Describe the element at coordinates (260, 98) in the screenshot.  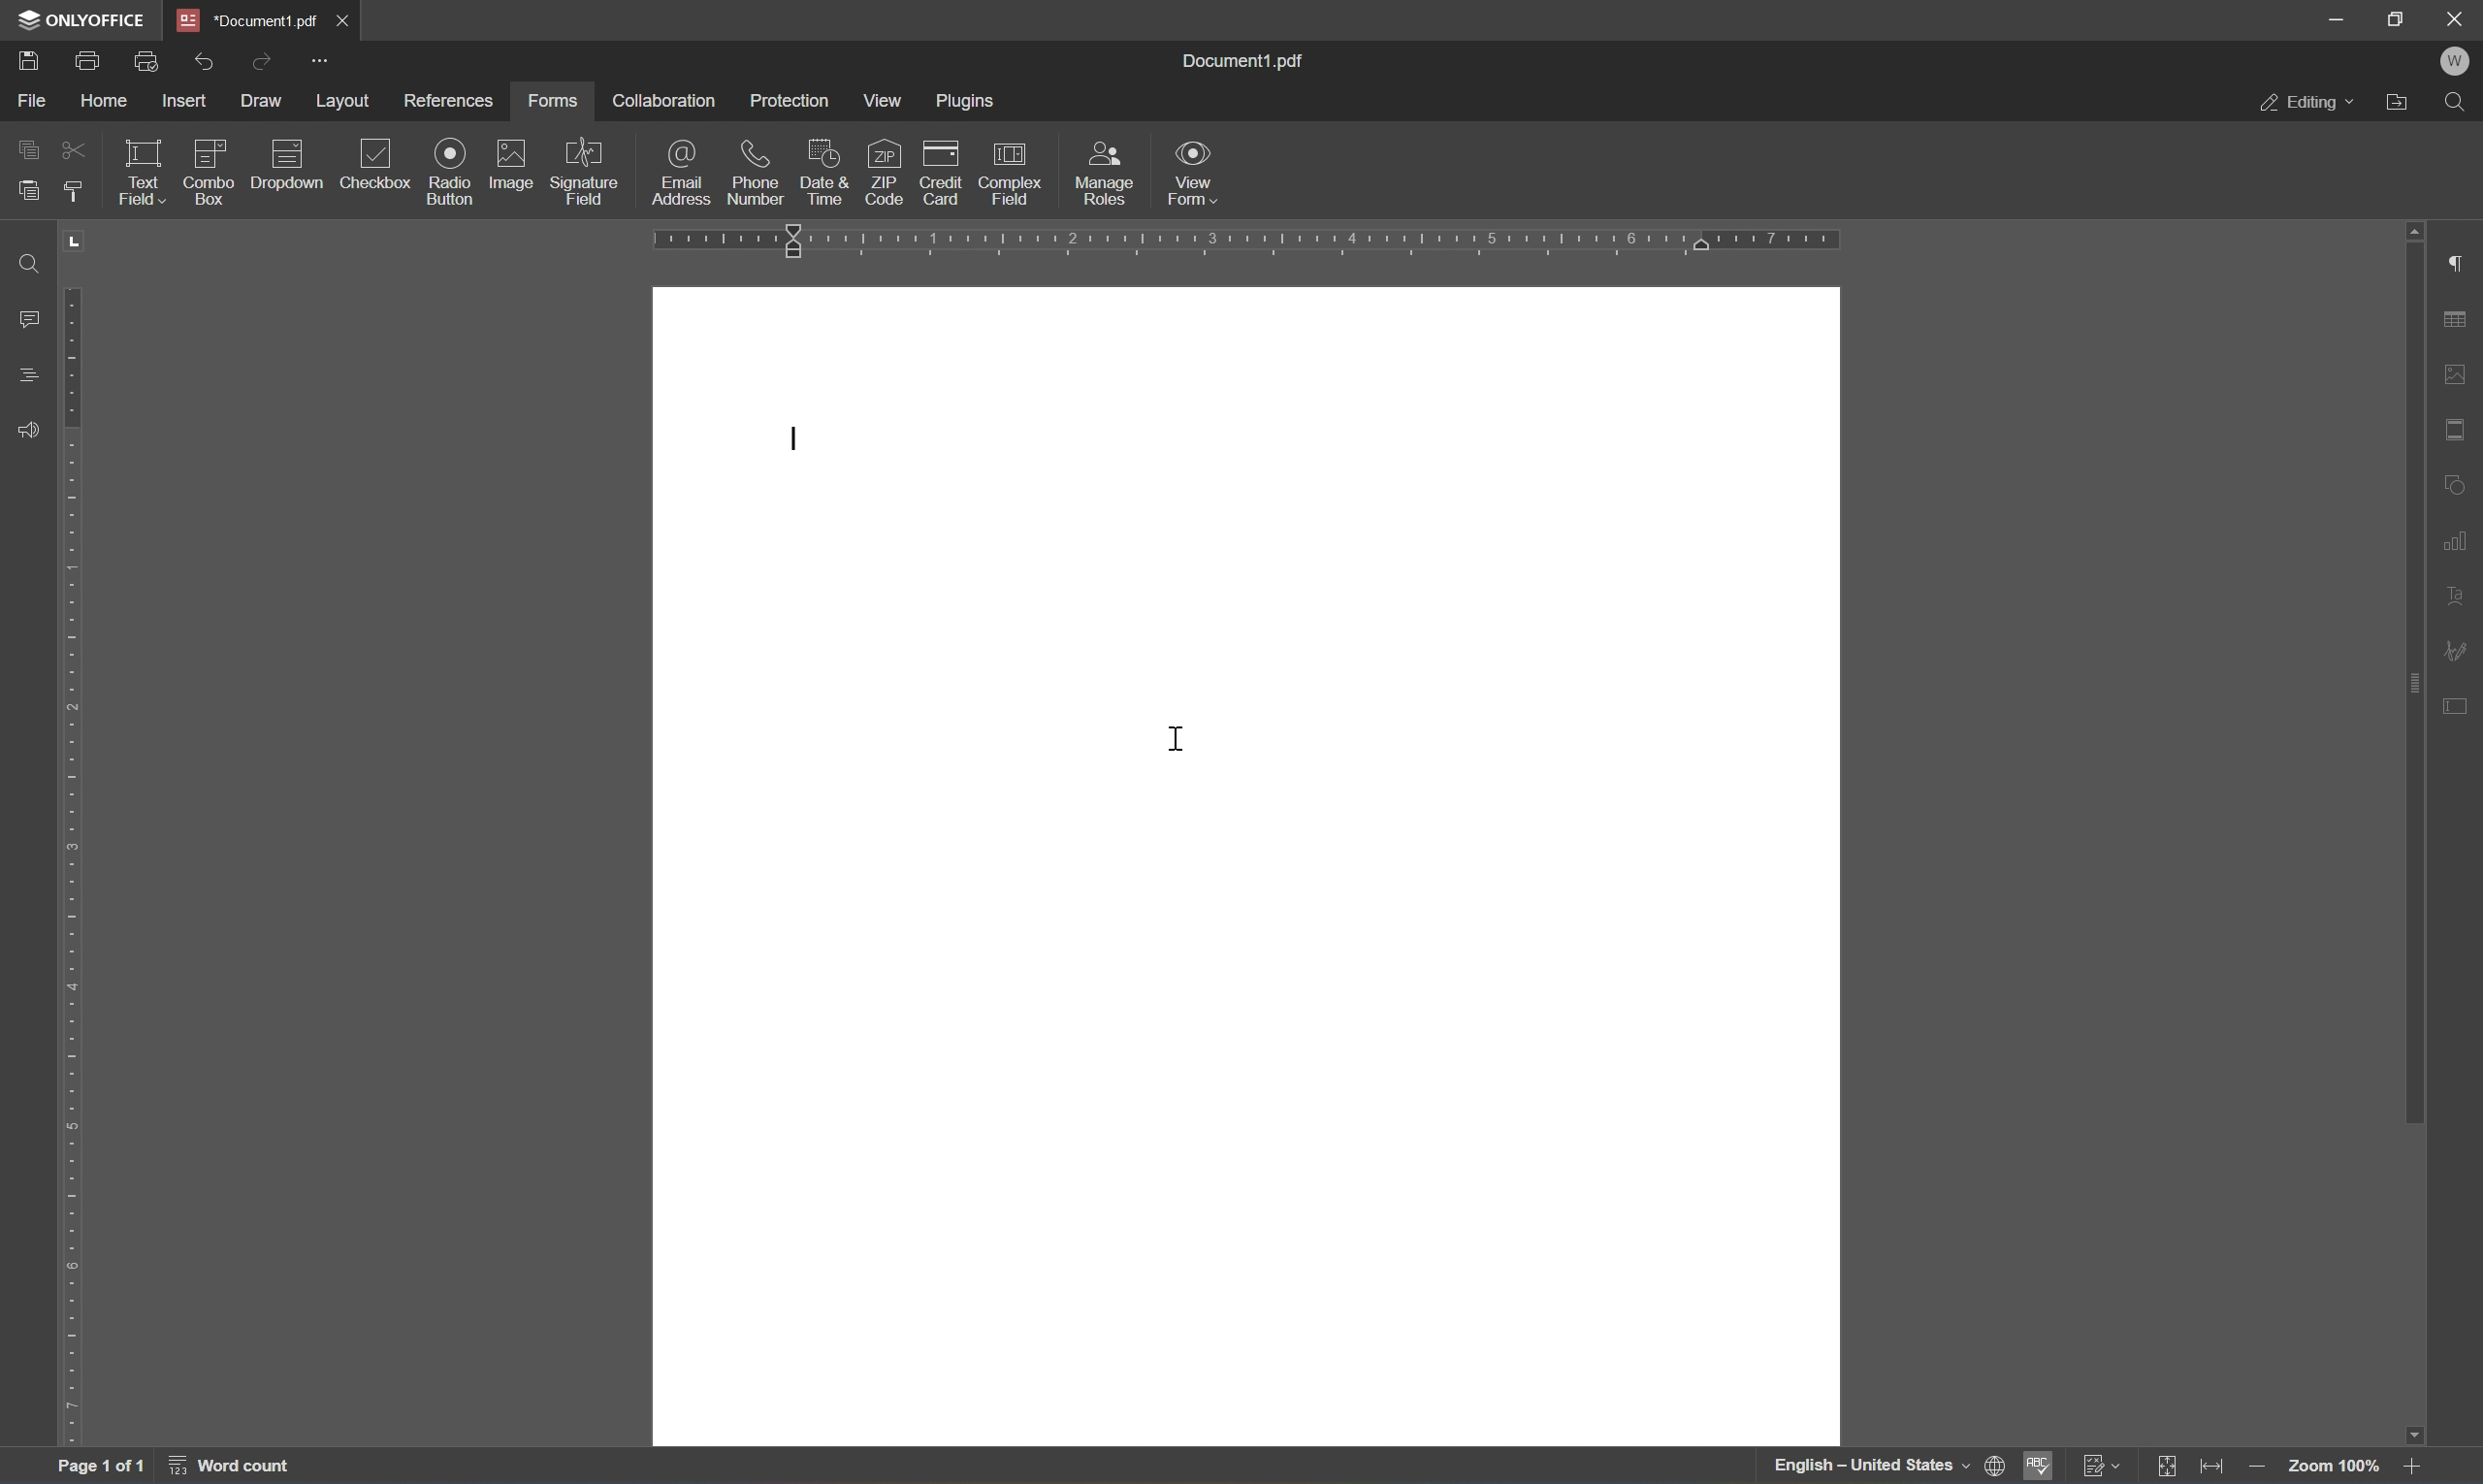
I see `draw` at that location.